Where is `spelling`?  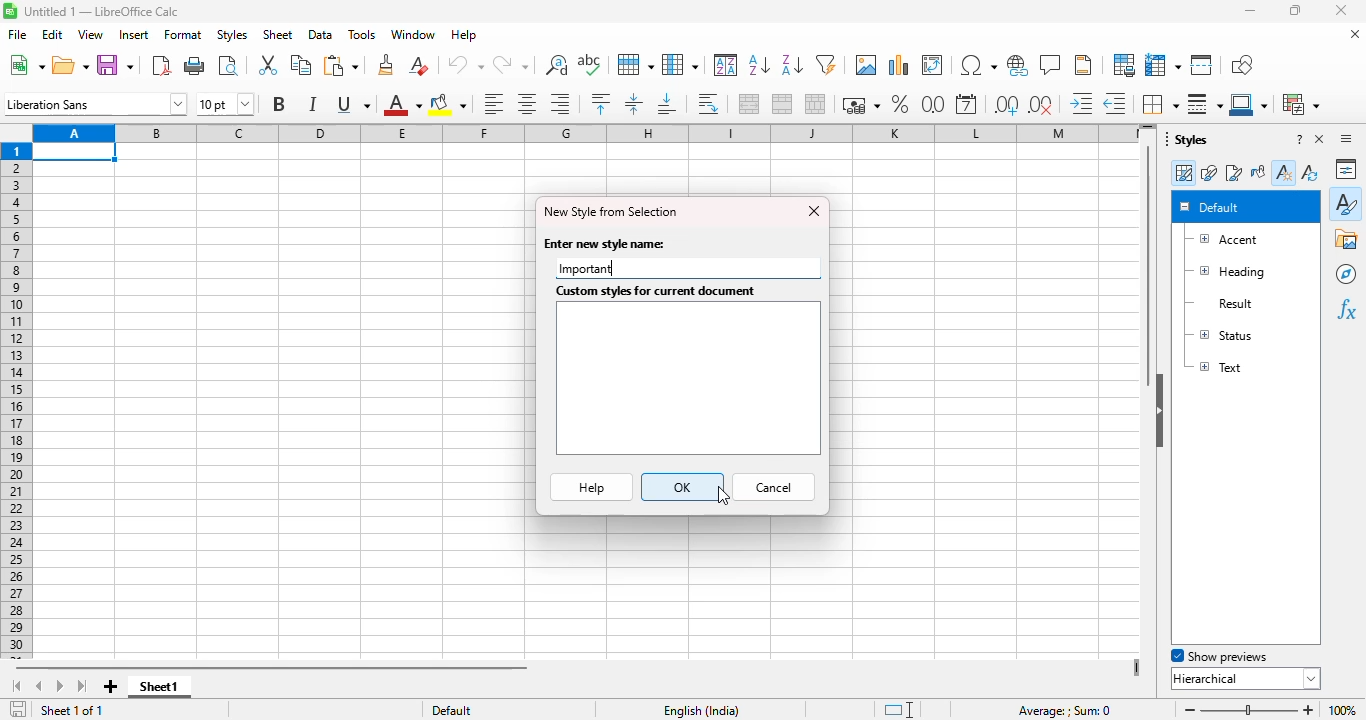
spelling is located at coordinates (590, 64).